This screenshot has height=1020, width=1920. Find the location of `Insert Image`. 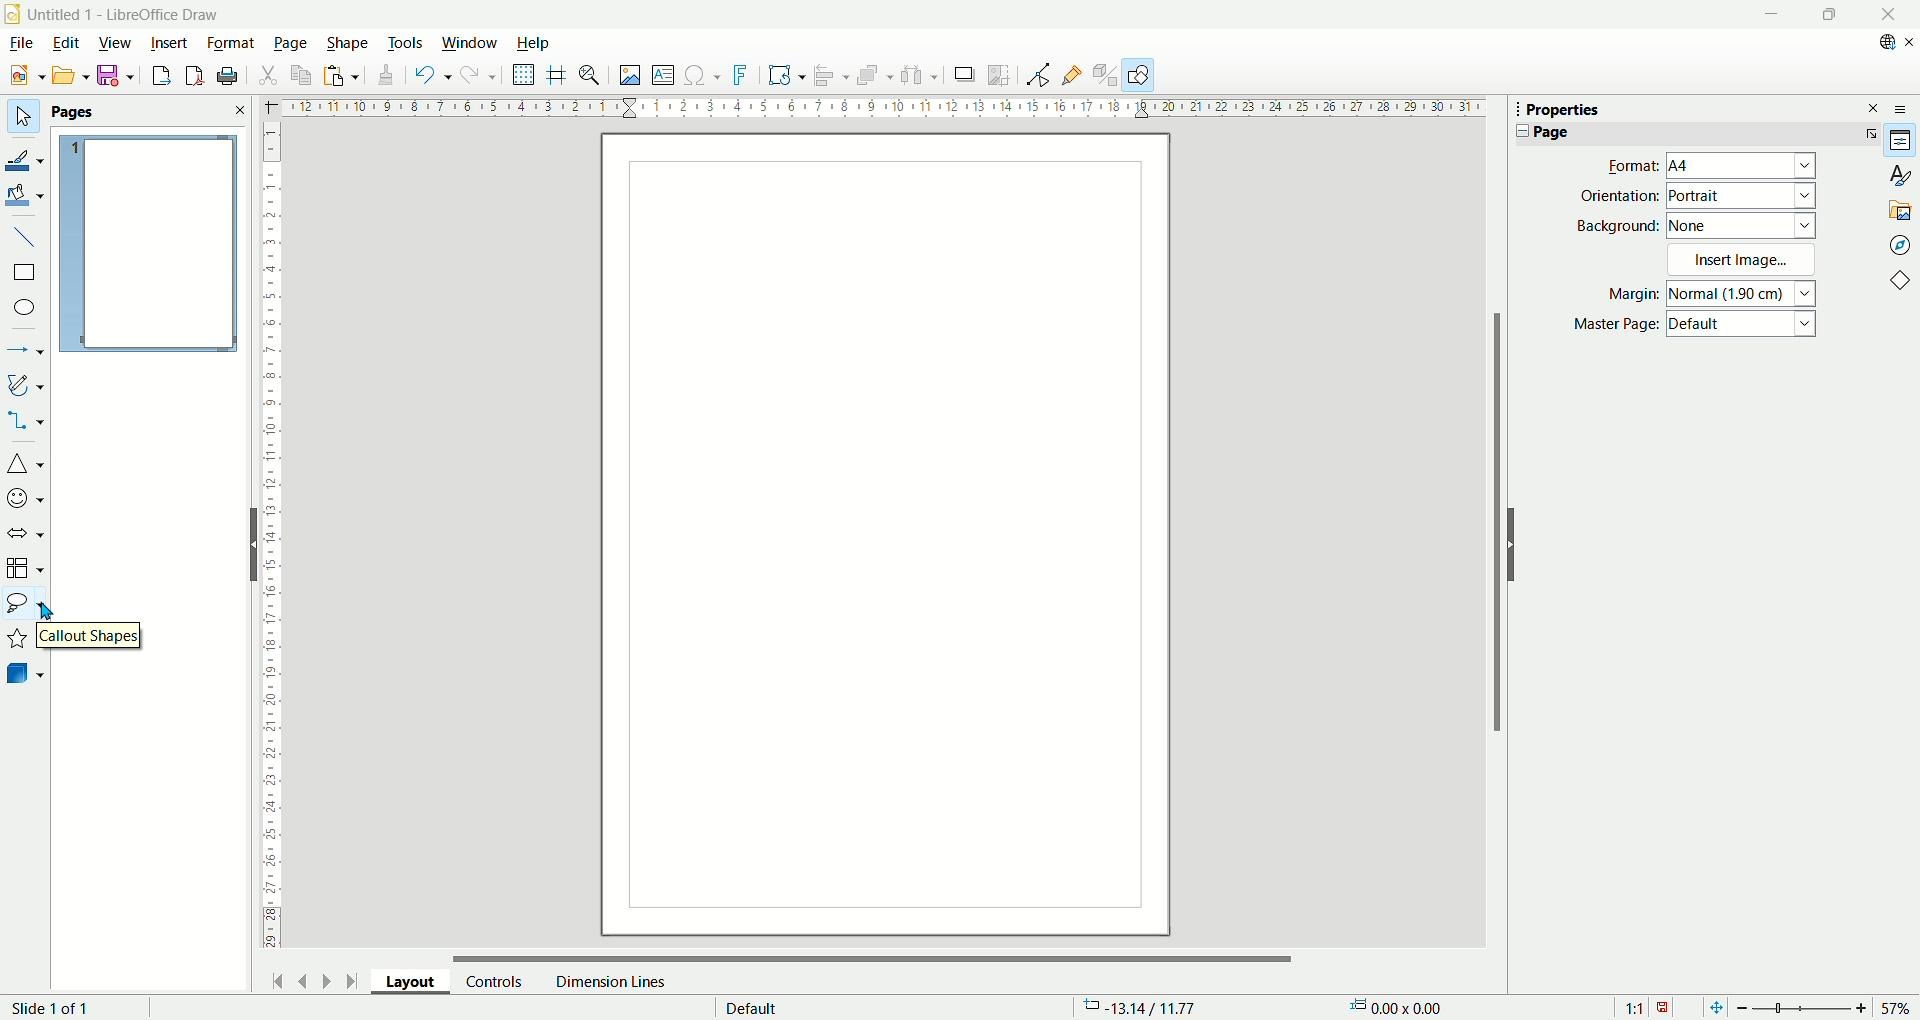

Insert Image is located at coordinates (1744, 259).